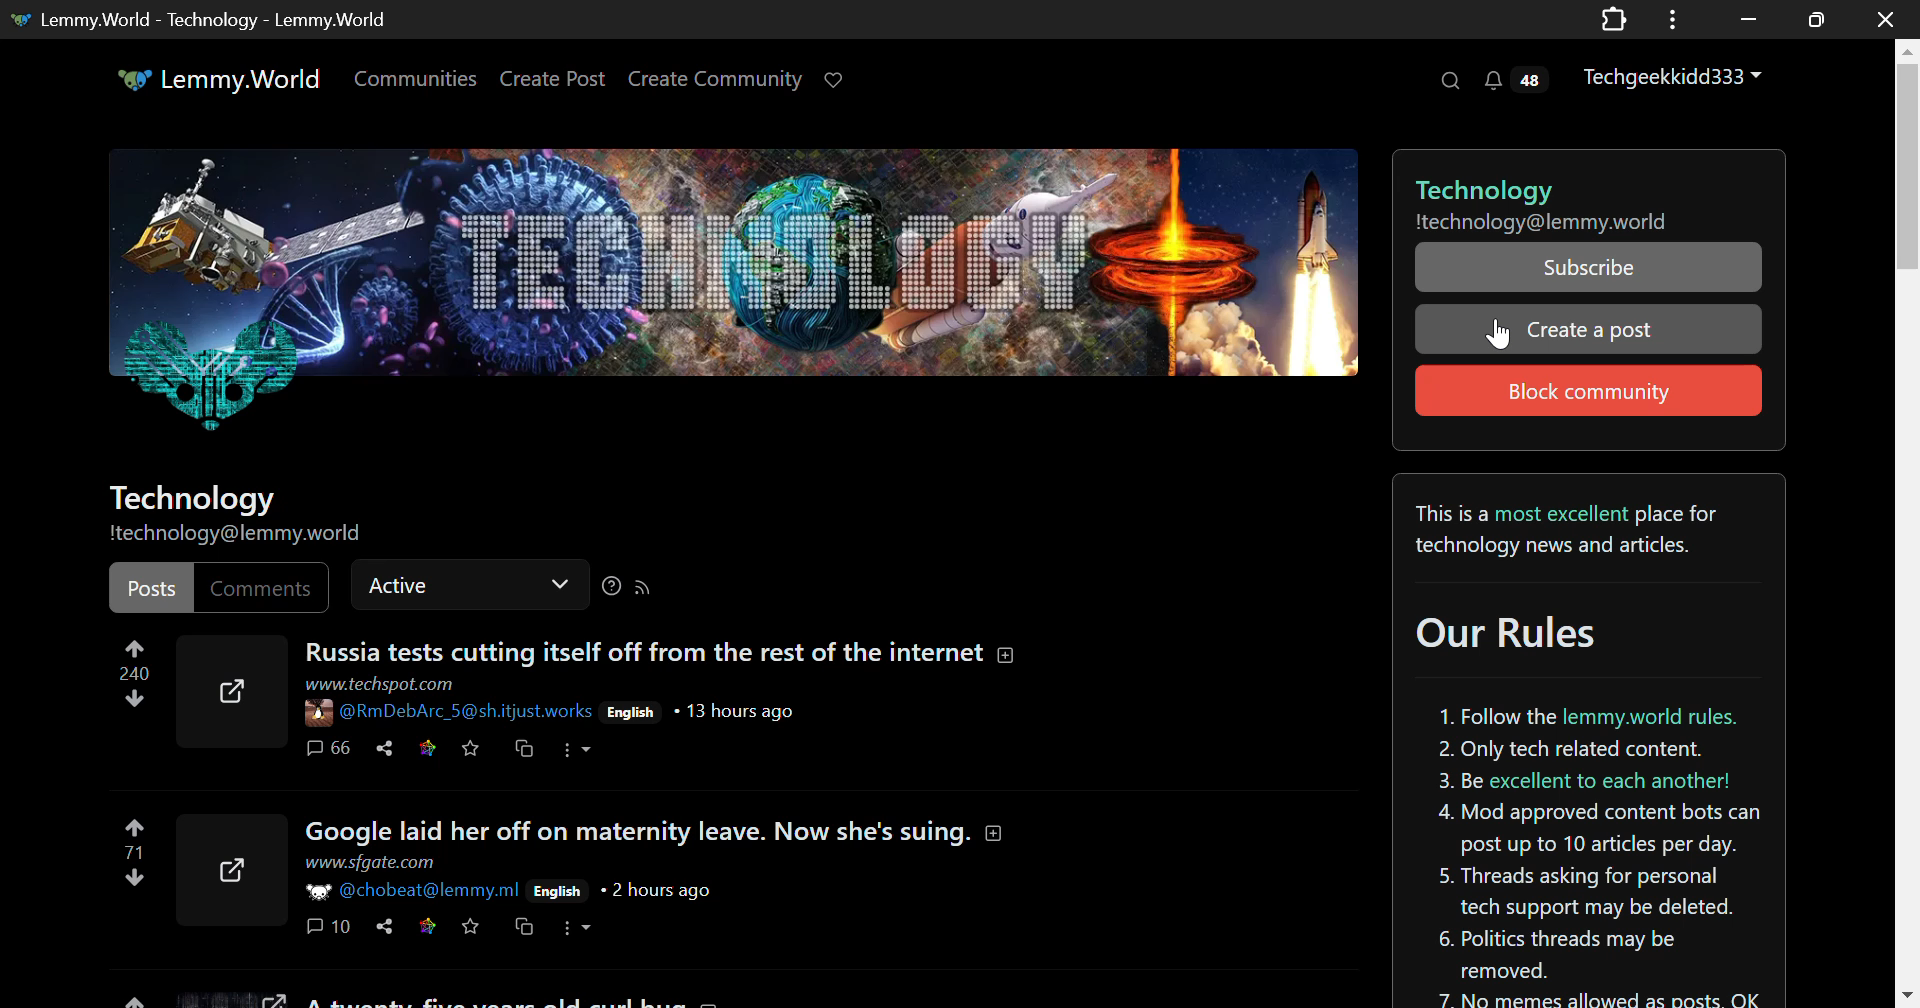  I want to click on !technology@lemmy.world, so click(1550, 222).